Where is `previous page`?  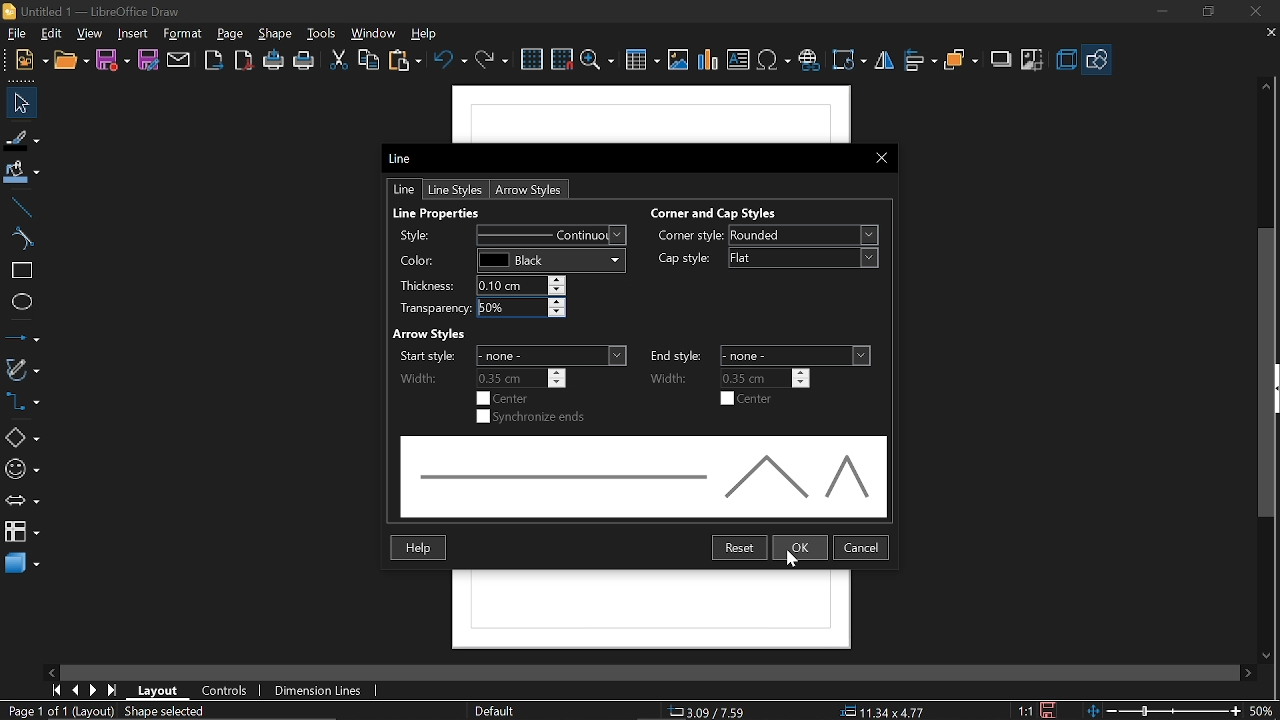
previous page is located at coordinates (75, 690).